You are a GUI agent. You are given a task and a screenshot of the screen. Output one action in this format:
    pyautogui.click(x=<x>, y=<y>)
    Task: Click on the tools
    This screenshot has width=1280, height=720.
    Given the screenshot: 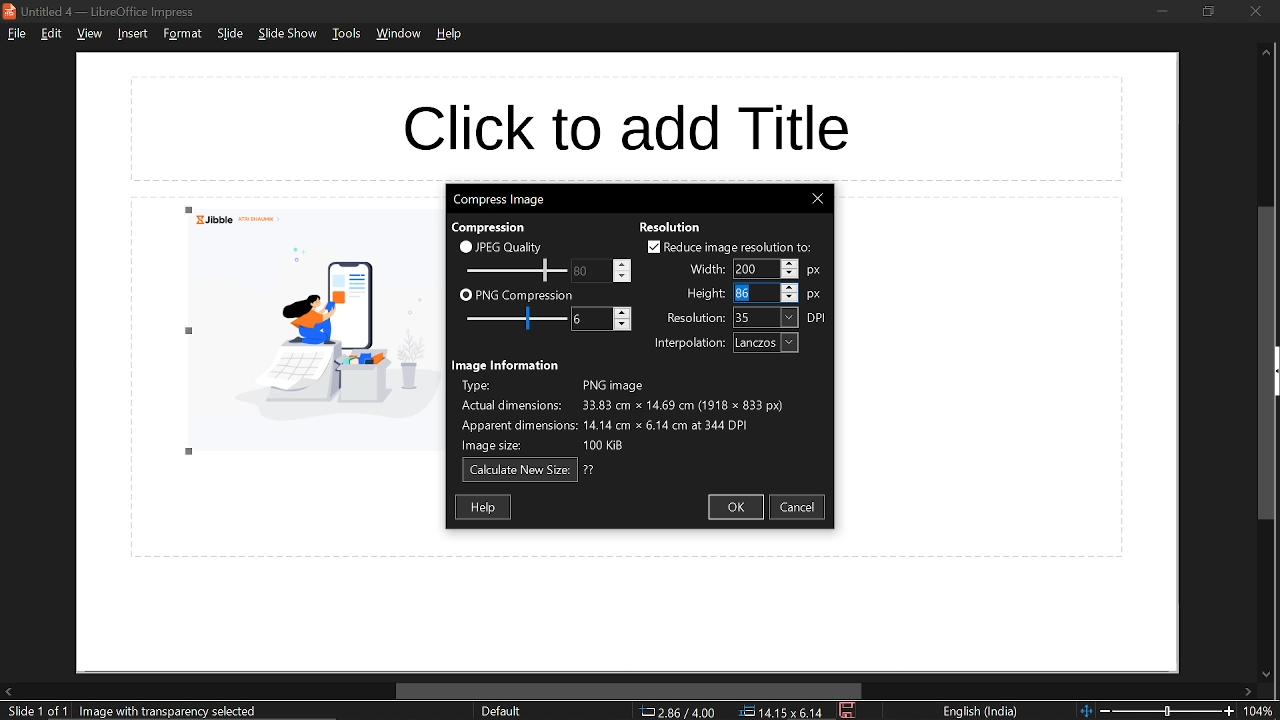 What is the action you would take?
    pyautogui.click(x=346, y=33)
    